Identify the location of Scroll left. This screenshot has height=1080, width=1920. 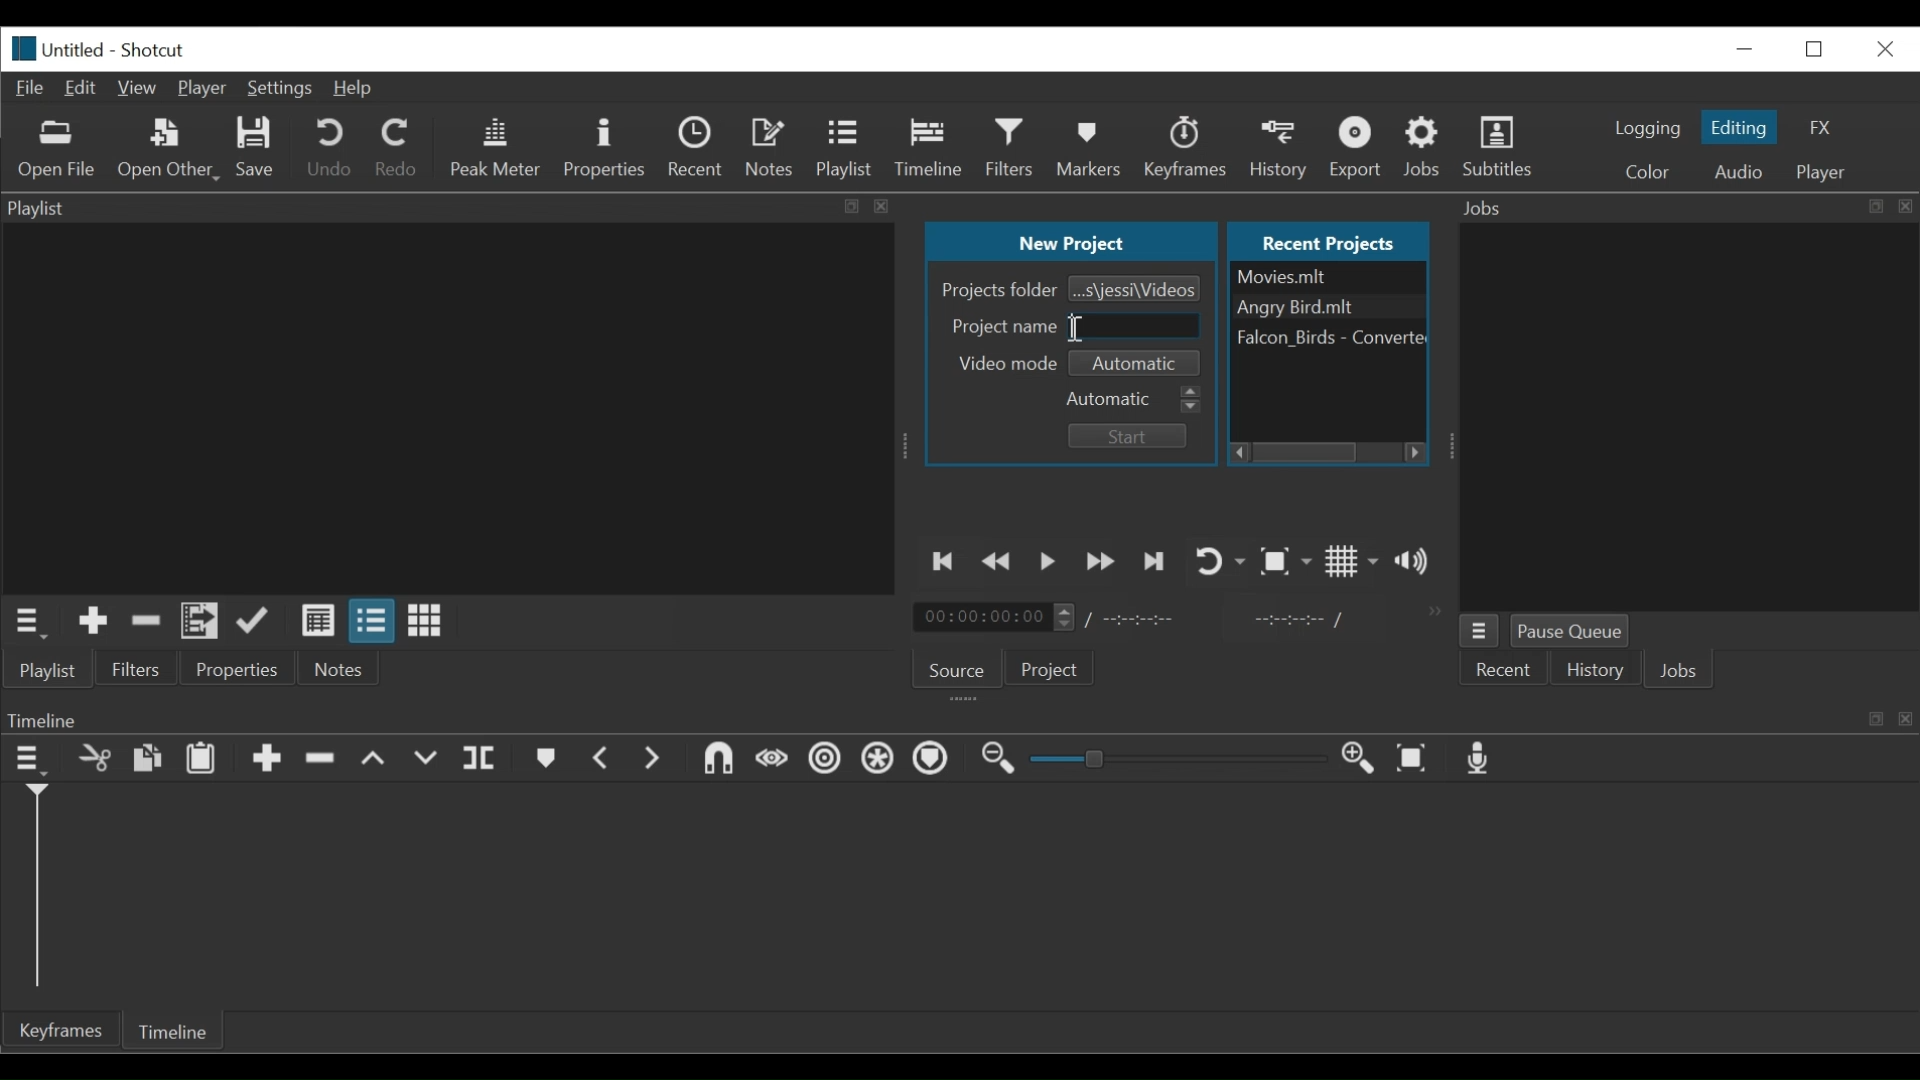
(1238, 452).